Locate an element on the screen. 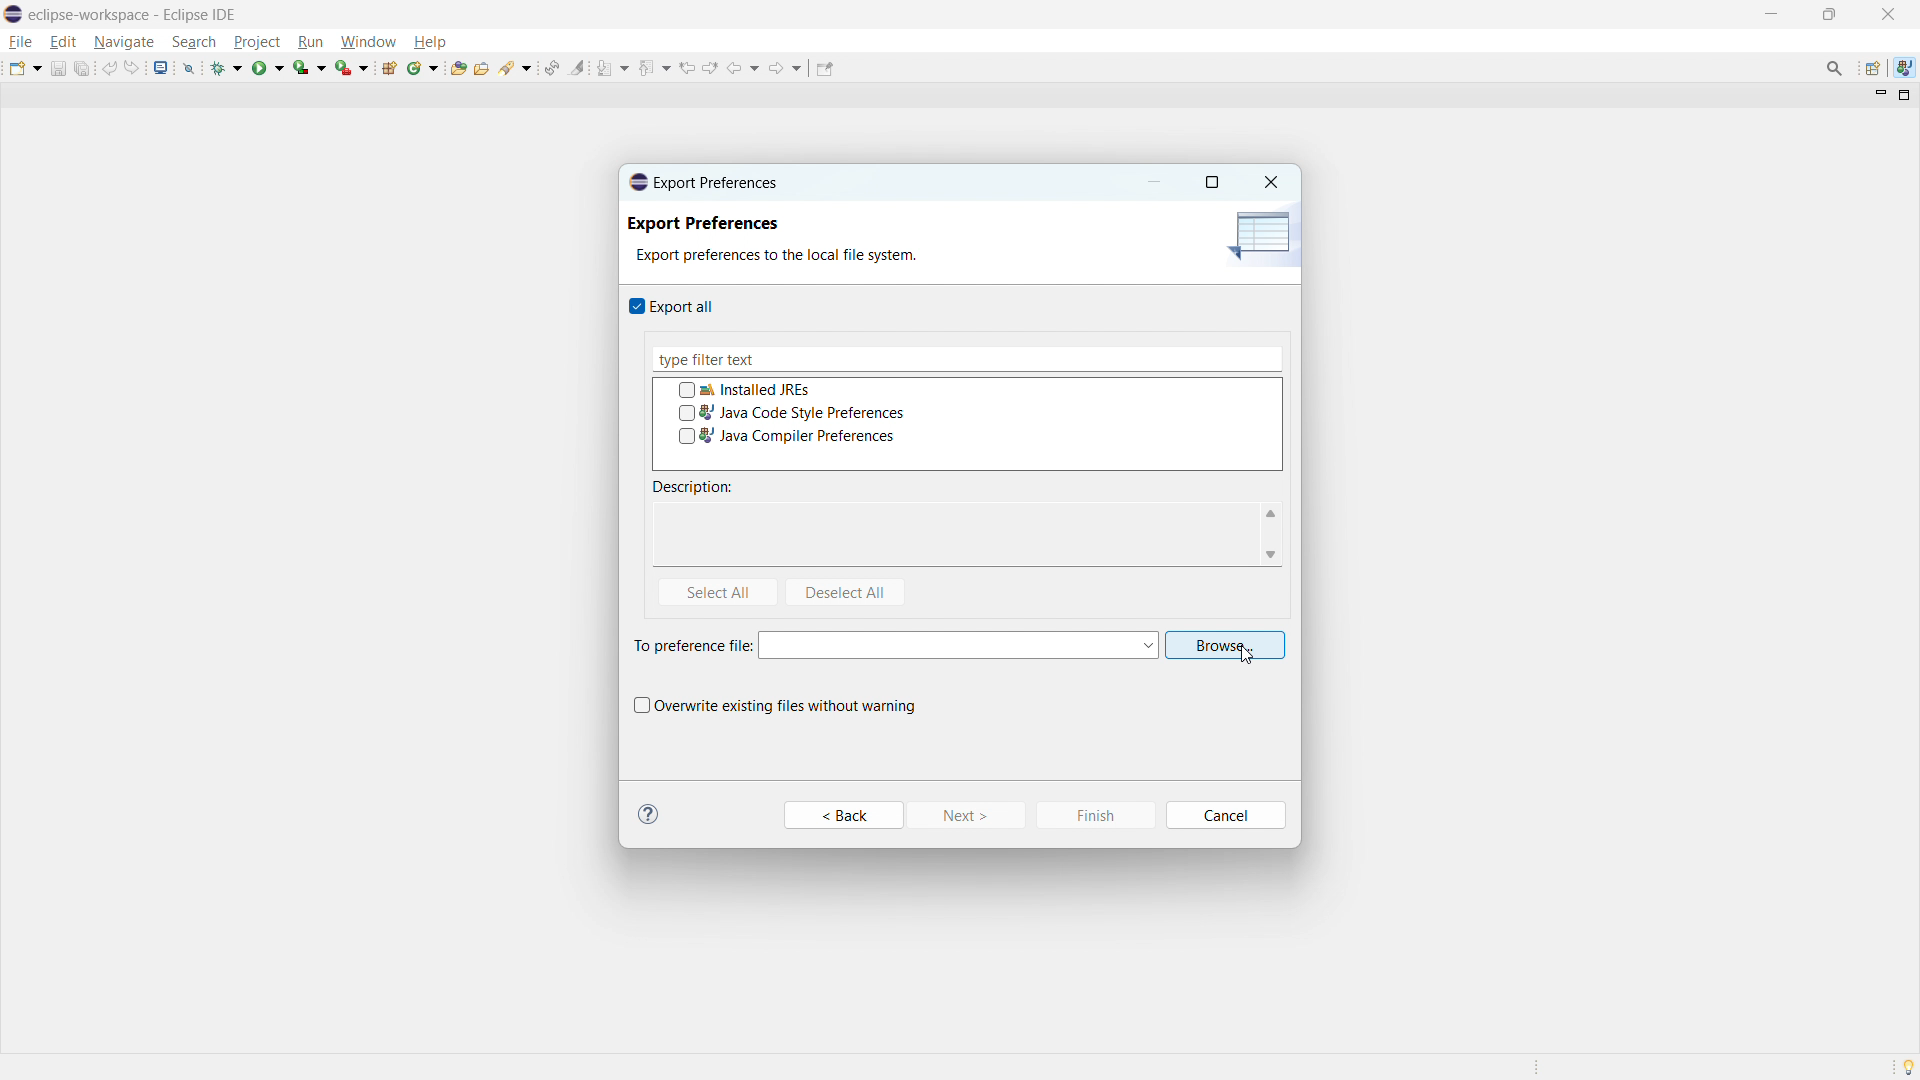 The height and width of the screenshot is (1080, 1920). overwrite existing files without warning is located at coordinates (776, 706).